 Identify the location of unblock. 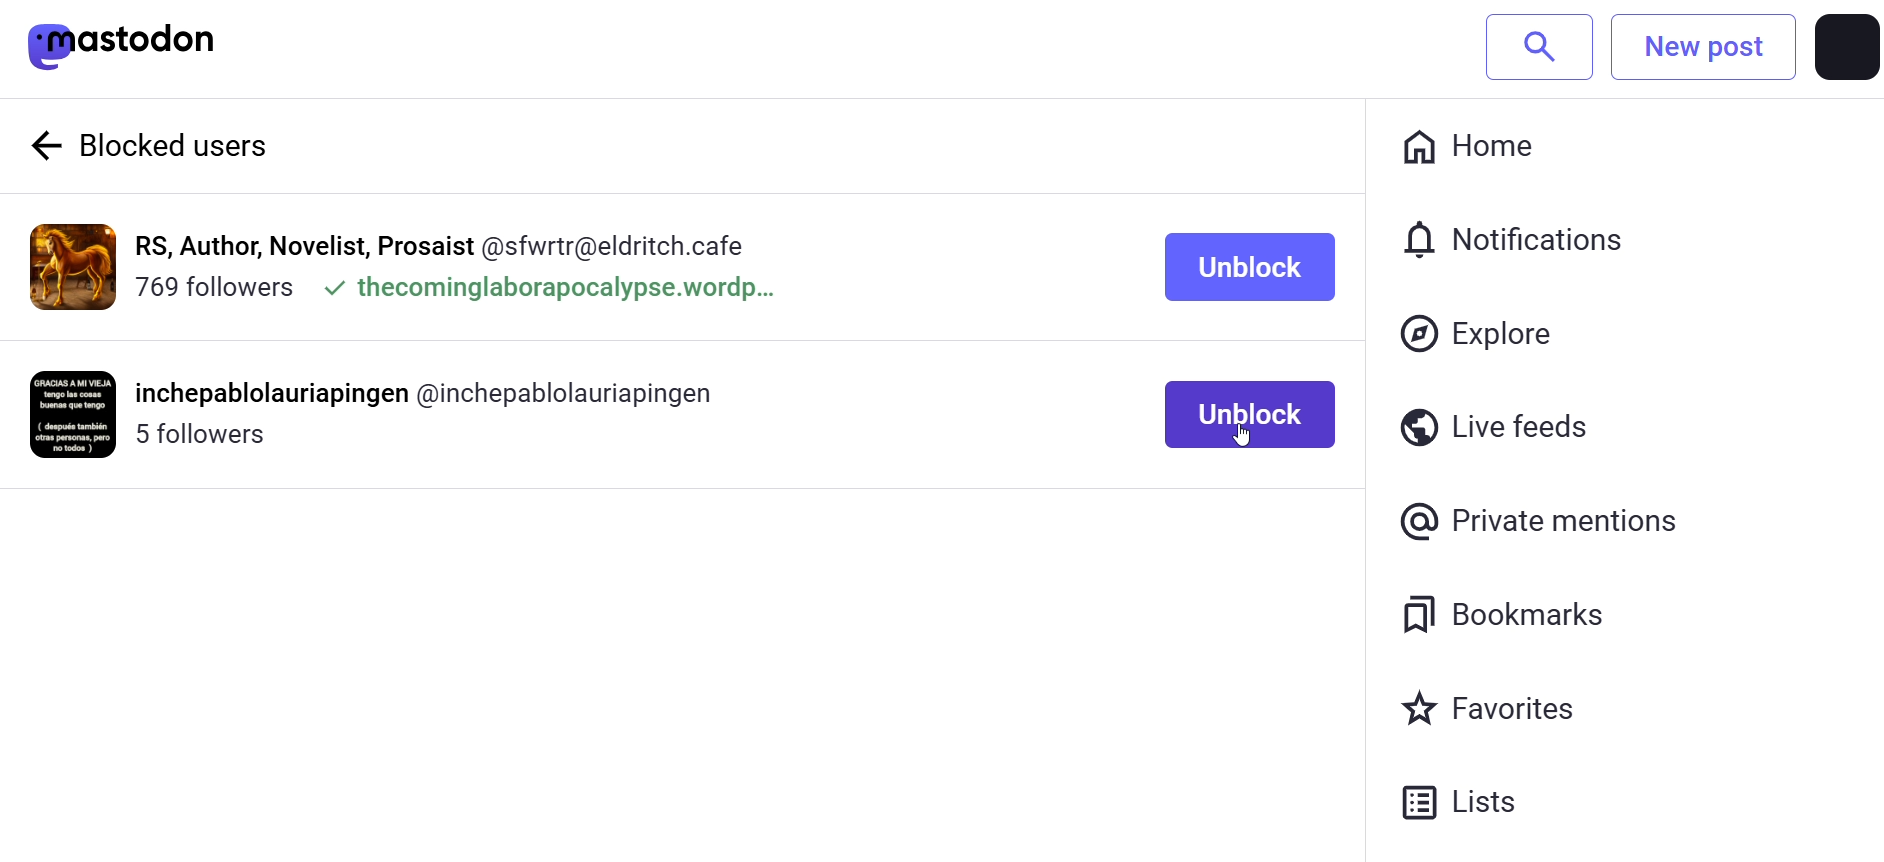
(1254, 271).